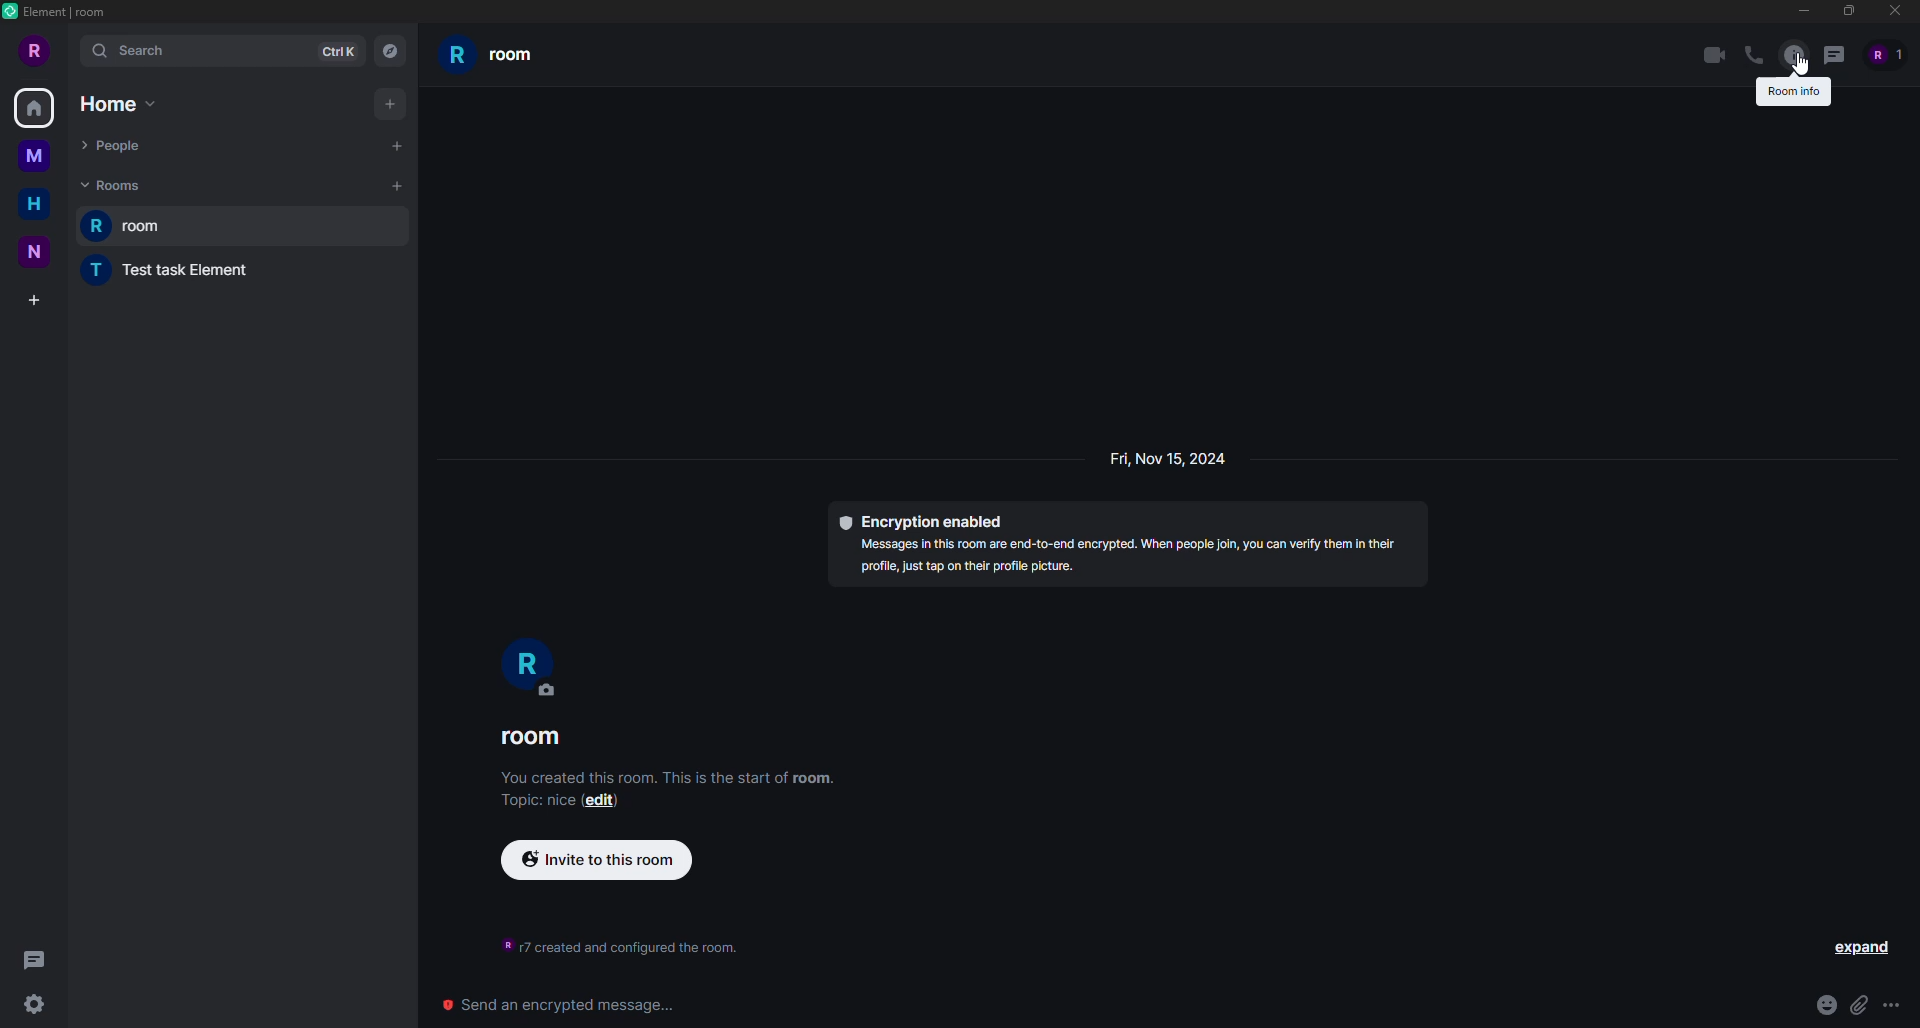 This screenshot has width=1920, height=1028. What do you see at coordinates (667, 789) in the screenshot?
I see `text` at bounding box center [667, 789].